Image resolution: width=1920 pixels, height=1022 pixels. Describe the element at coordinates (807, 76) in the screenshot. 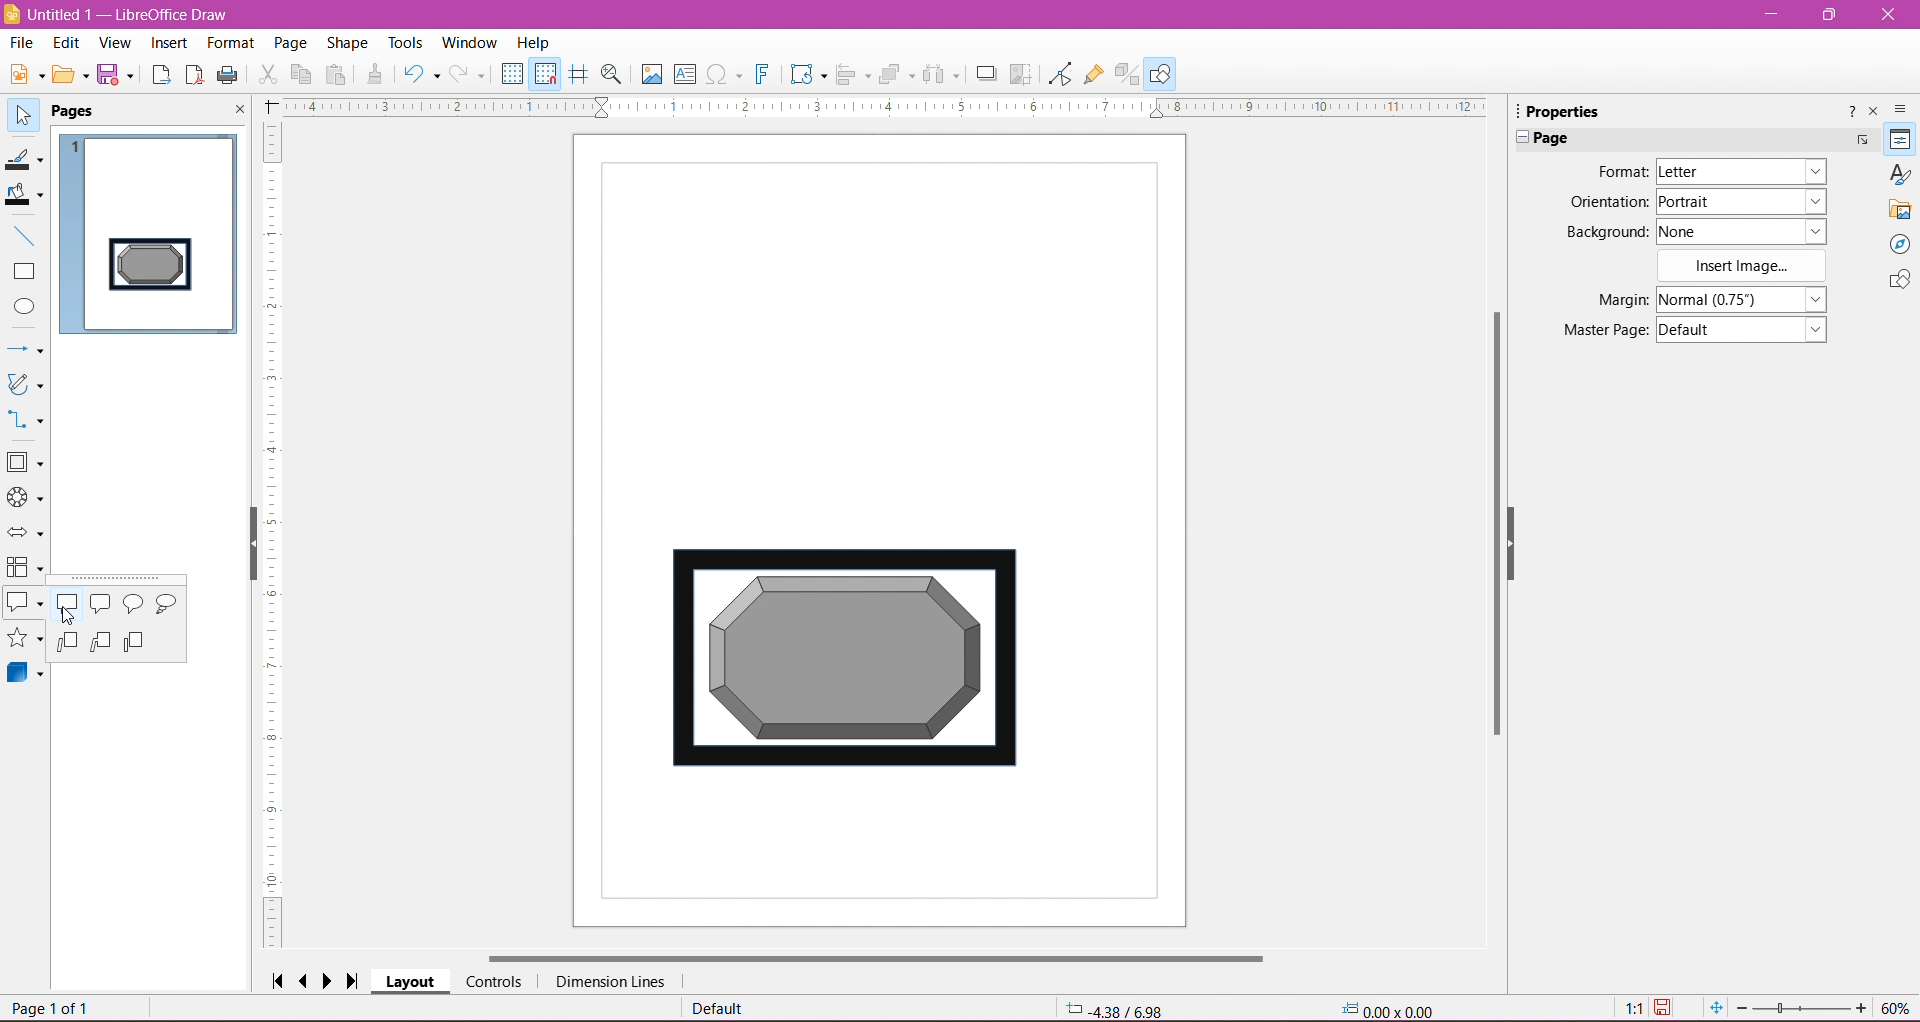

I see `Transformations` at that location.